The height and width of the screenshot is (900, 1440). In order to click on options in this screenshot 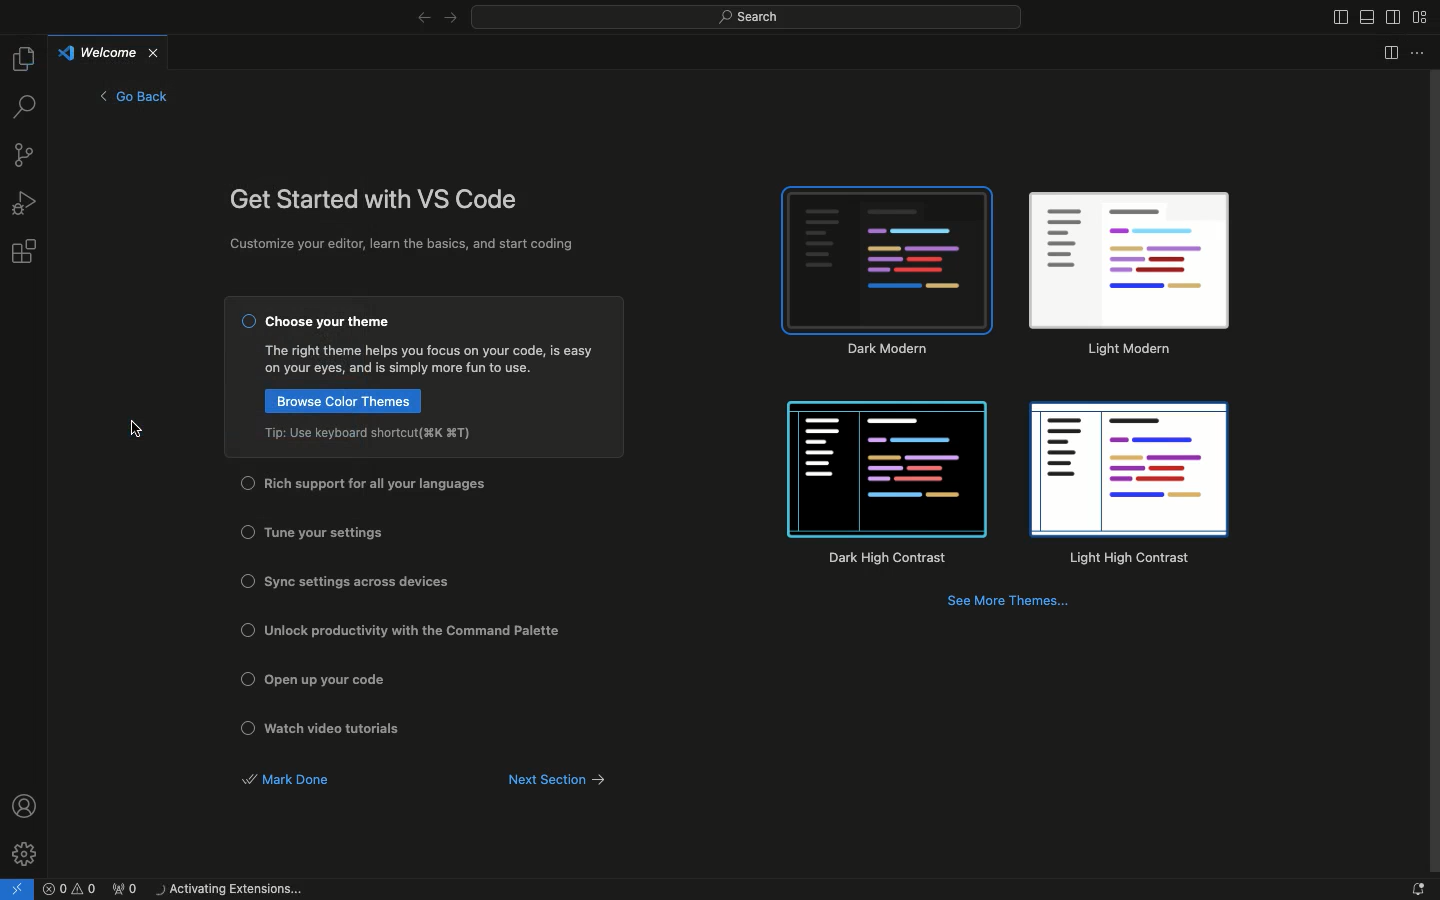, I will do `click(1420, 53)`.